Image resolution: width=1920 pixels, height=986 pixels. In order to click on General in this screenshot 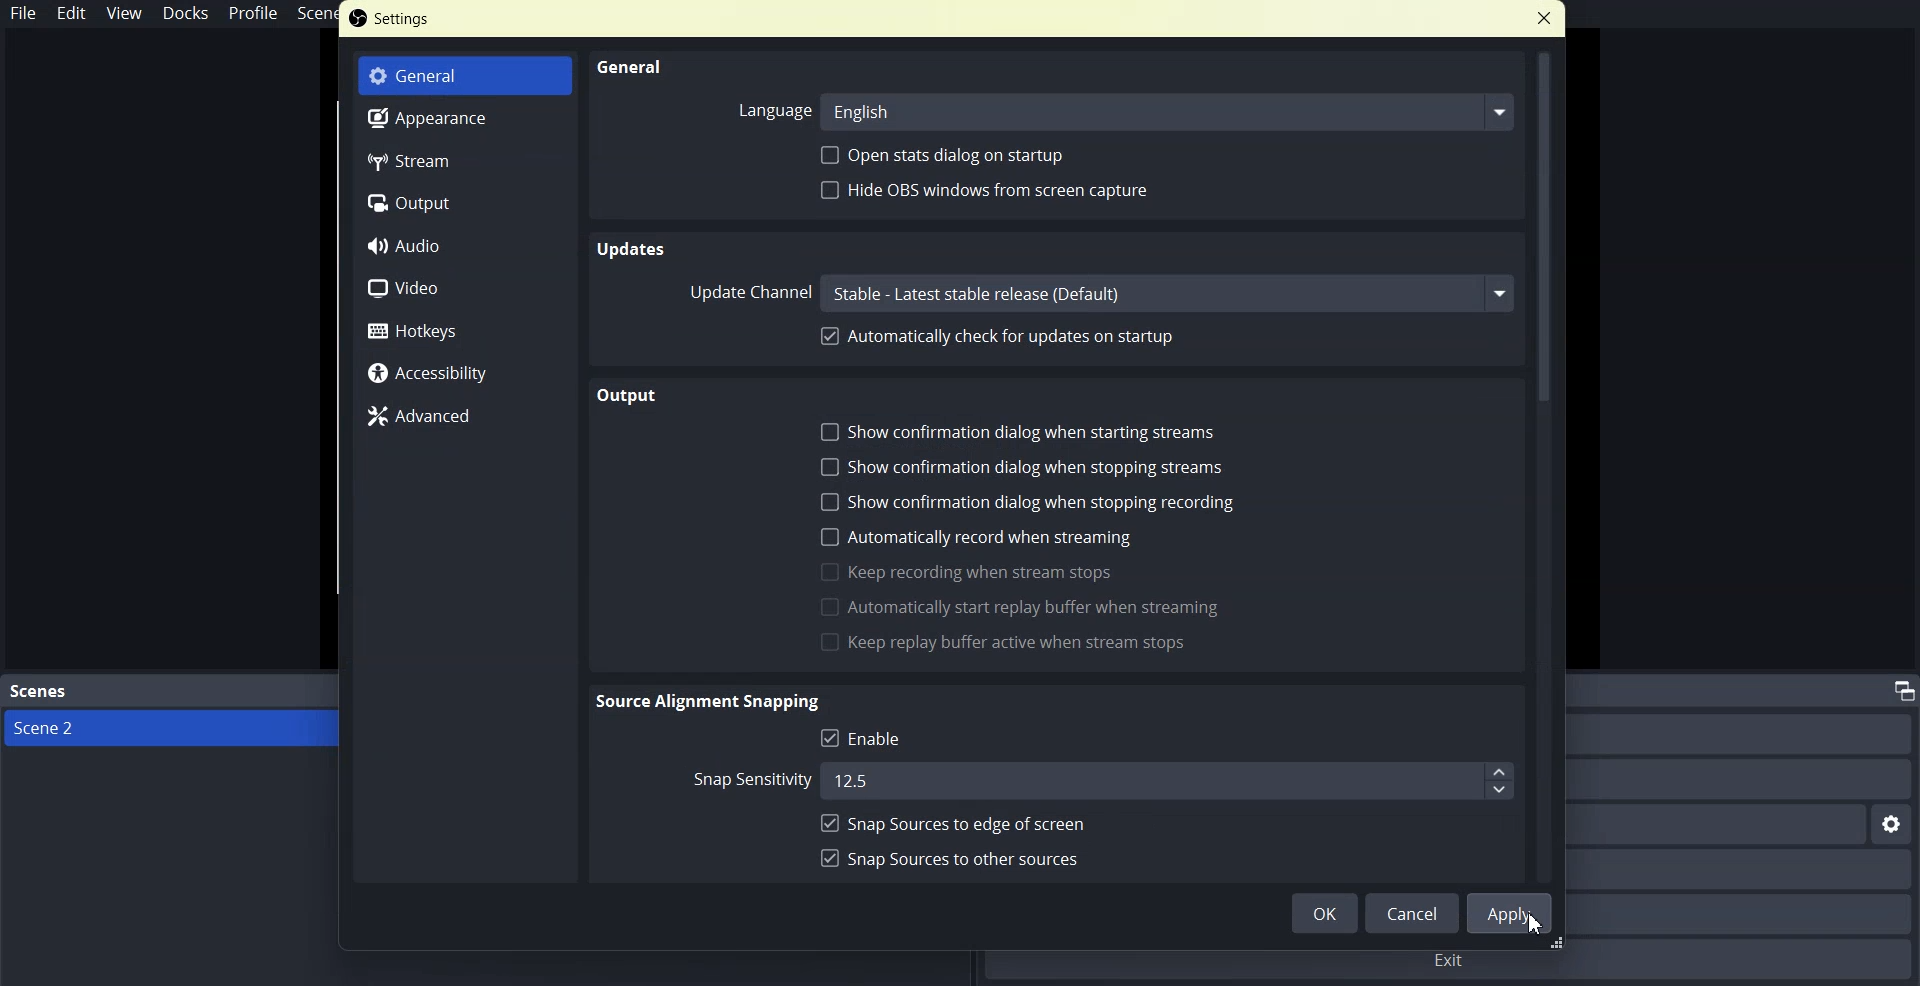, I will do `click(465, 77)`.